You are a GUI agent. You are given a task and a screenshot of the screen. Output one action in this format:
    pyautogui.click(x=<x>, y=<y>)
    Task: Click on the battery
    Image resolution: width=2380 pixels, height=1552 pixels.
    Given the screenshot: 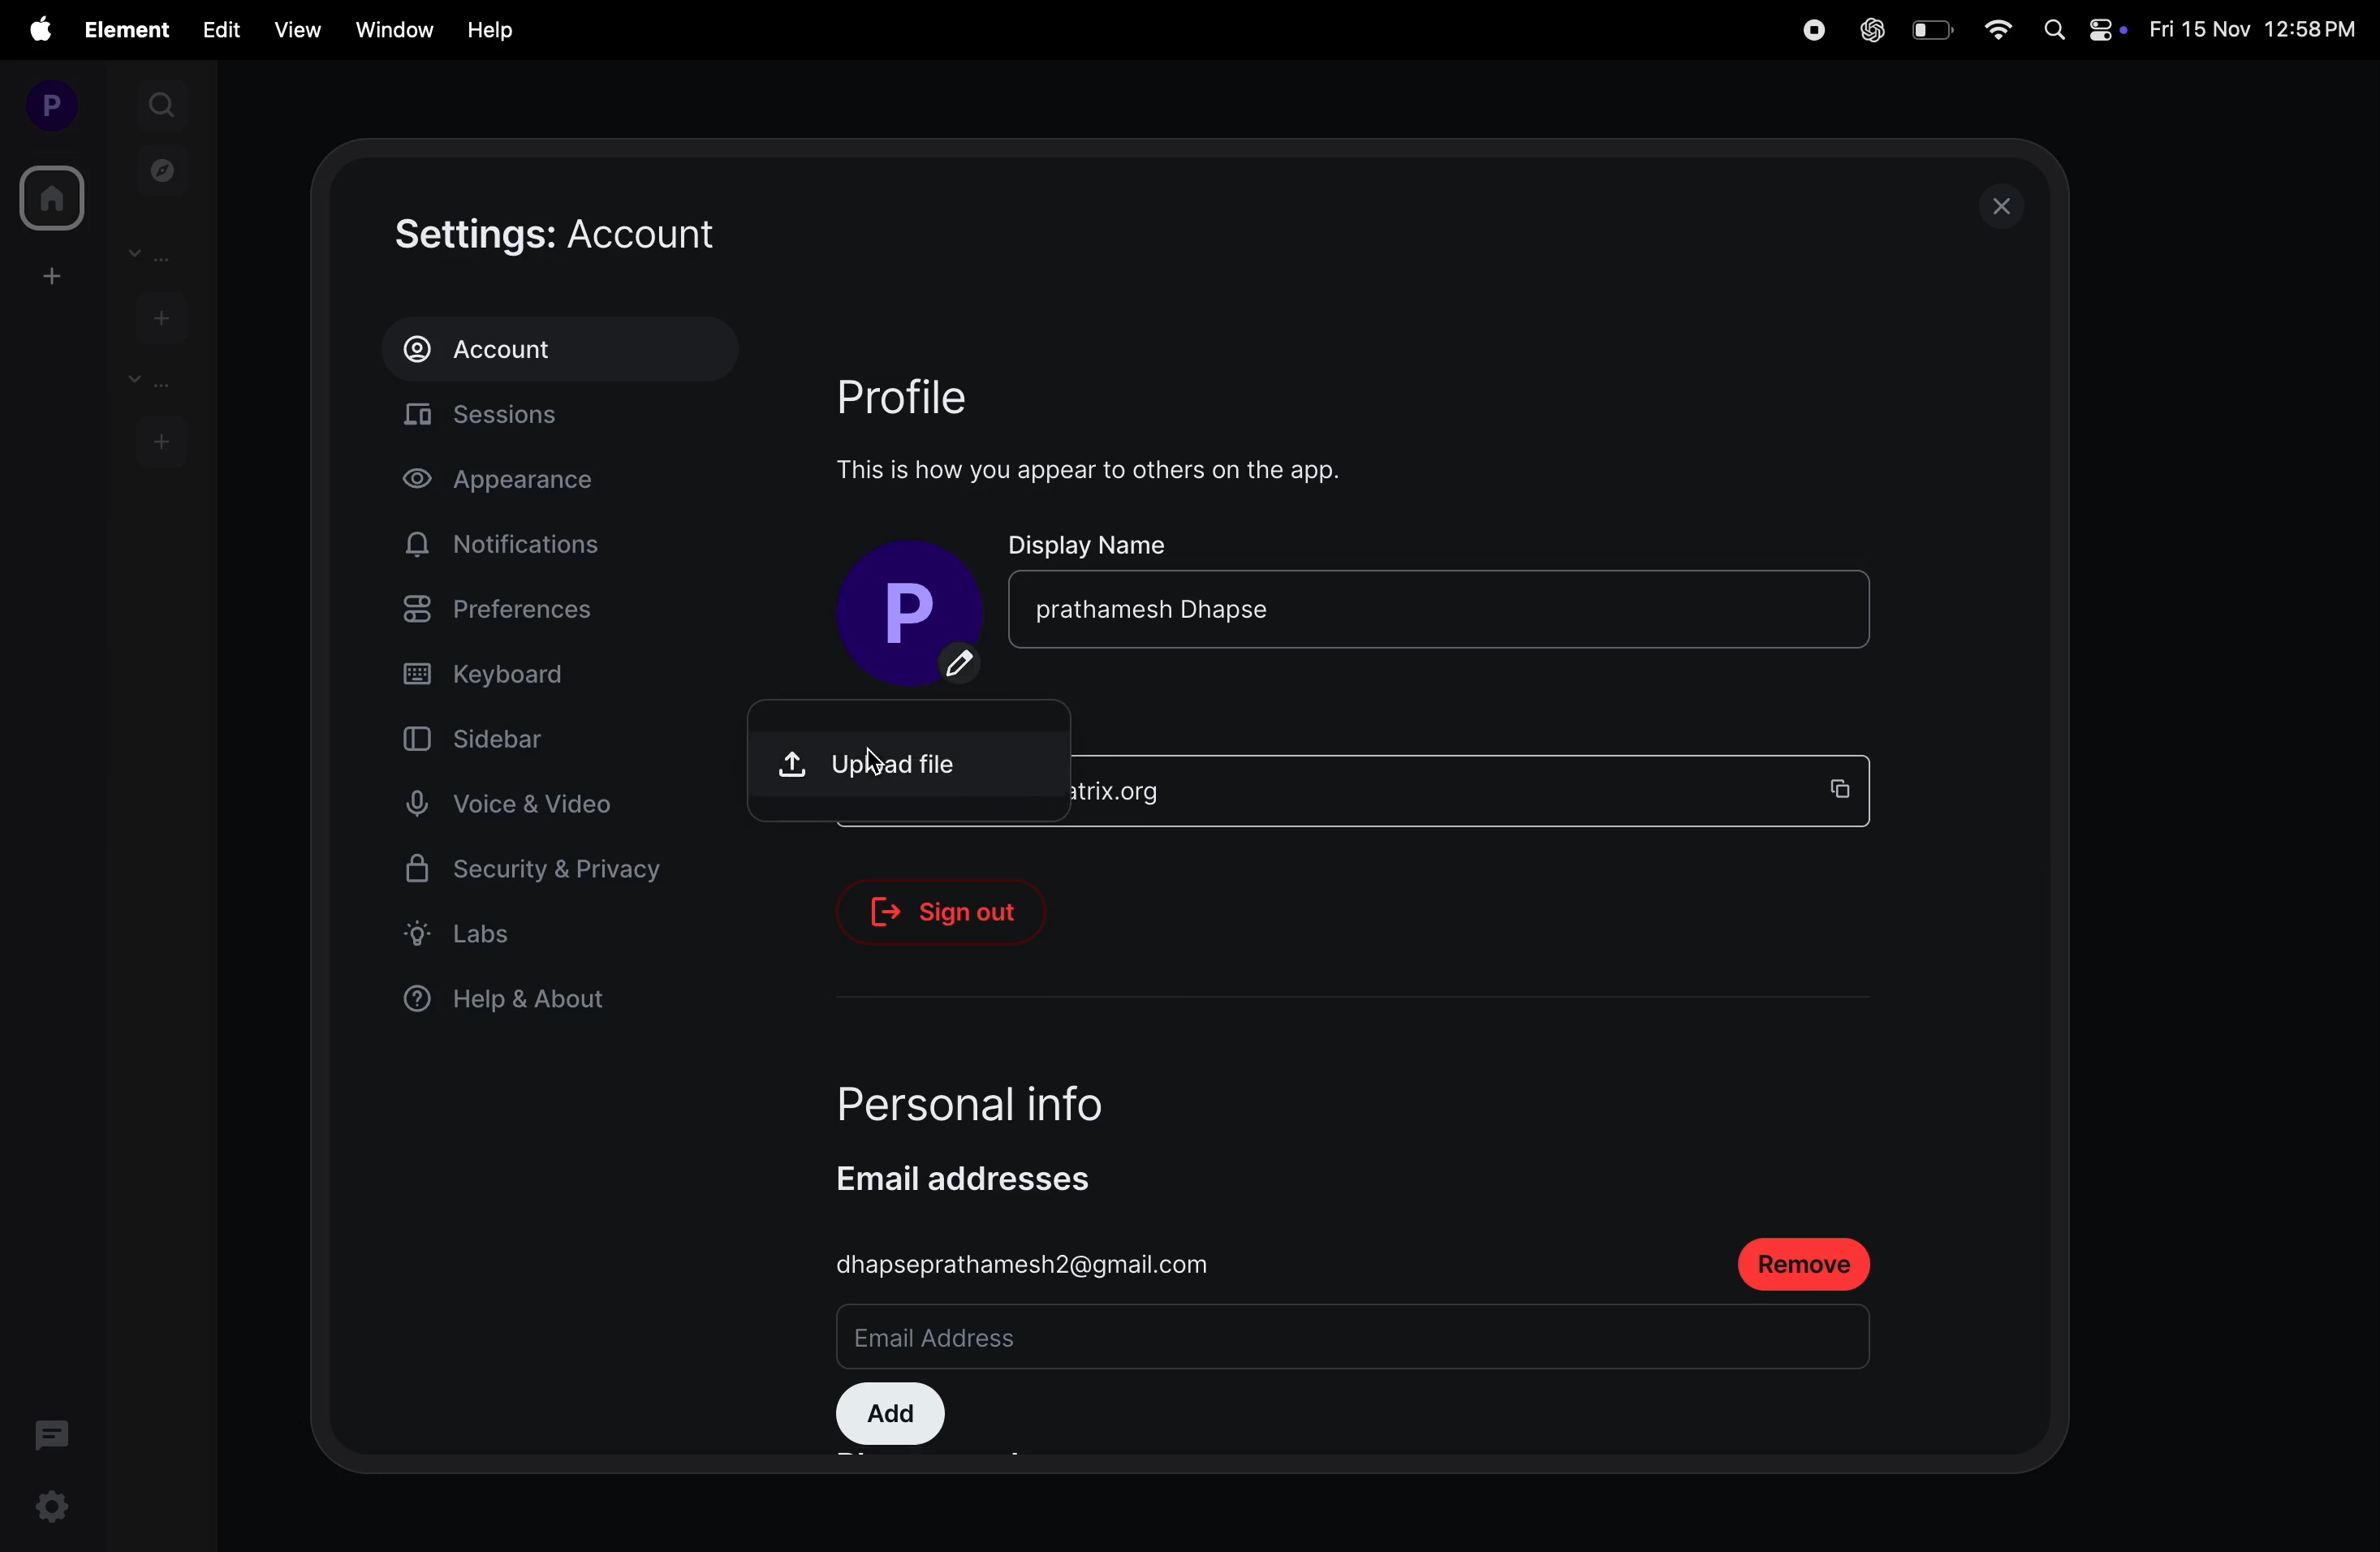 What is the action you would take?
    pyautogui.click(x=1931, y=29)
    